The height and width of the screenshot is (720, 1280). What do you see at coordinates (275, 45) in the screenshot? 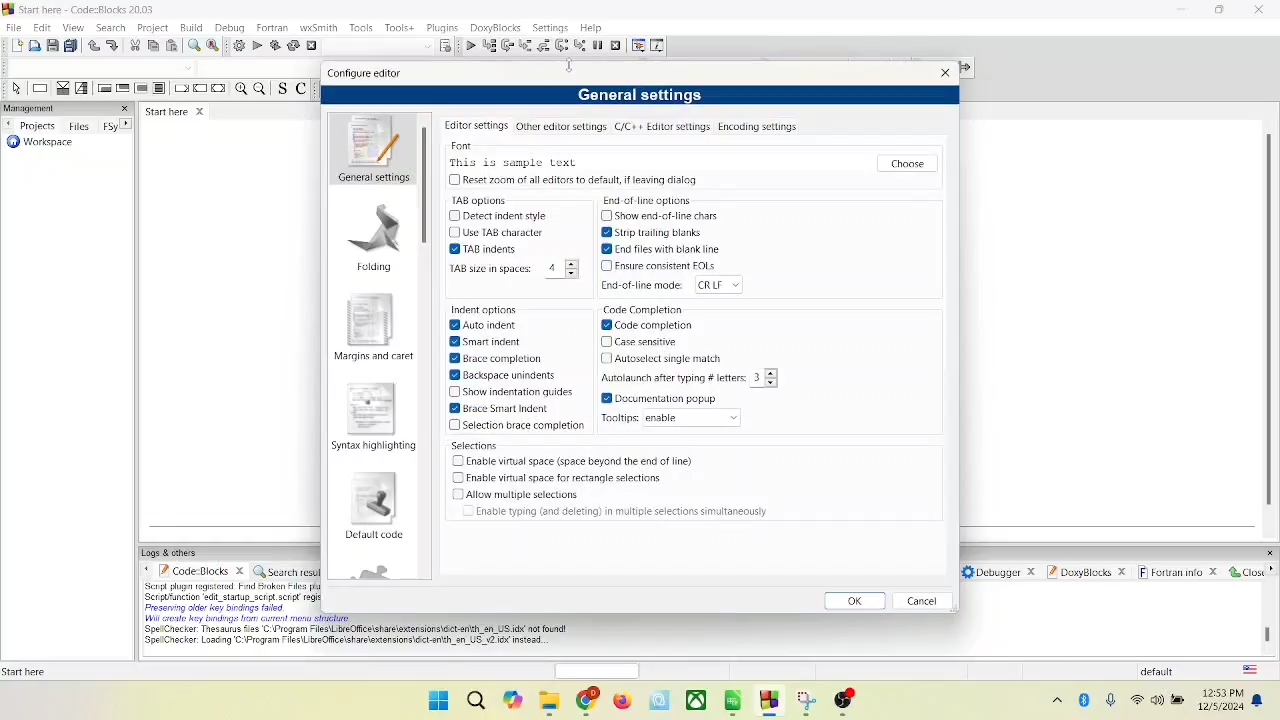
I see `build and run` at bounding box center [275, 45].